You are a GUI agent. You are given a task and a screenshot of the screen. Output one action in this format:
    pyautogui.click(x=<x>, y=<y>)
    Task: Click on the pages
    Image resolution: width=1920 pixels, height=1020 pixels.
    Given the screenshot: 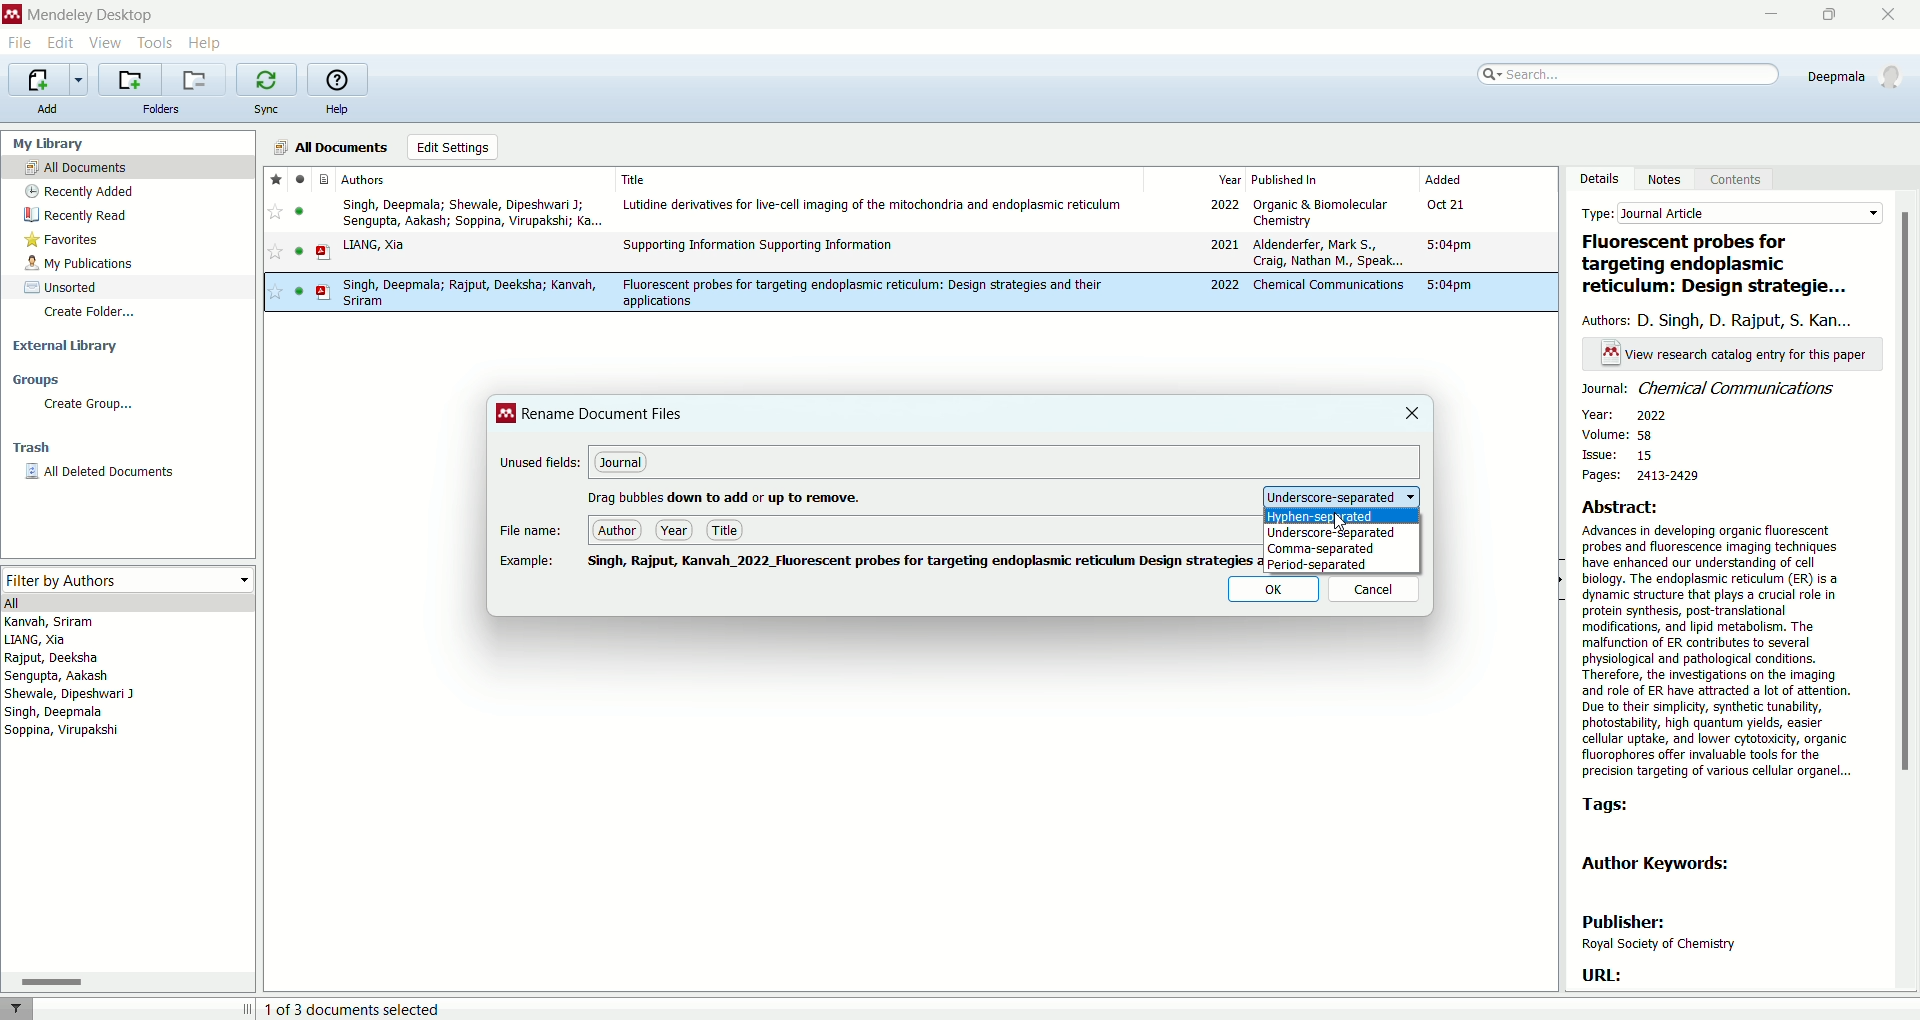 What is the action you would take?
    pyautogui.click(x=1640, y=479)
    